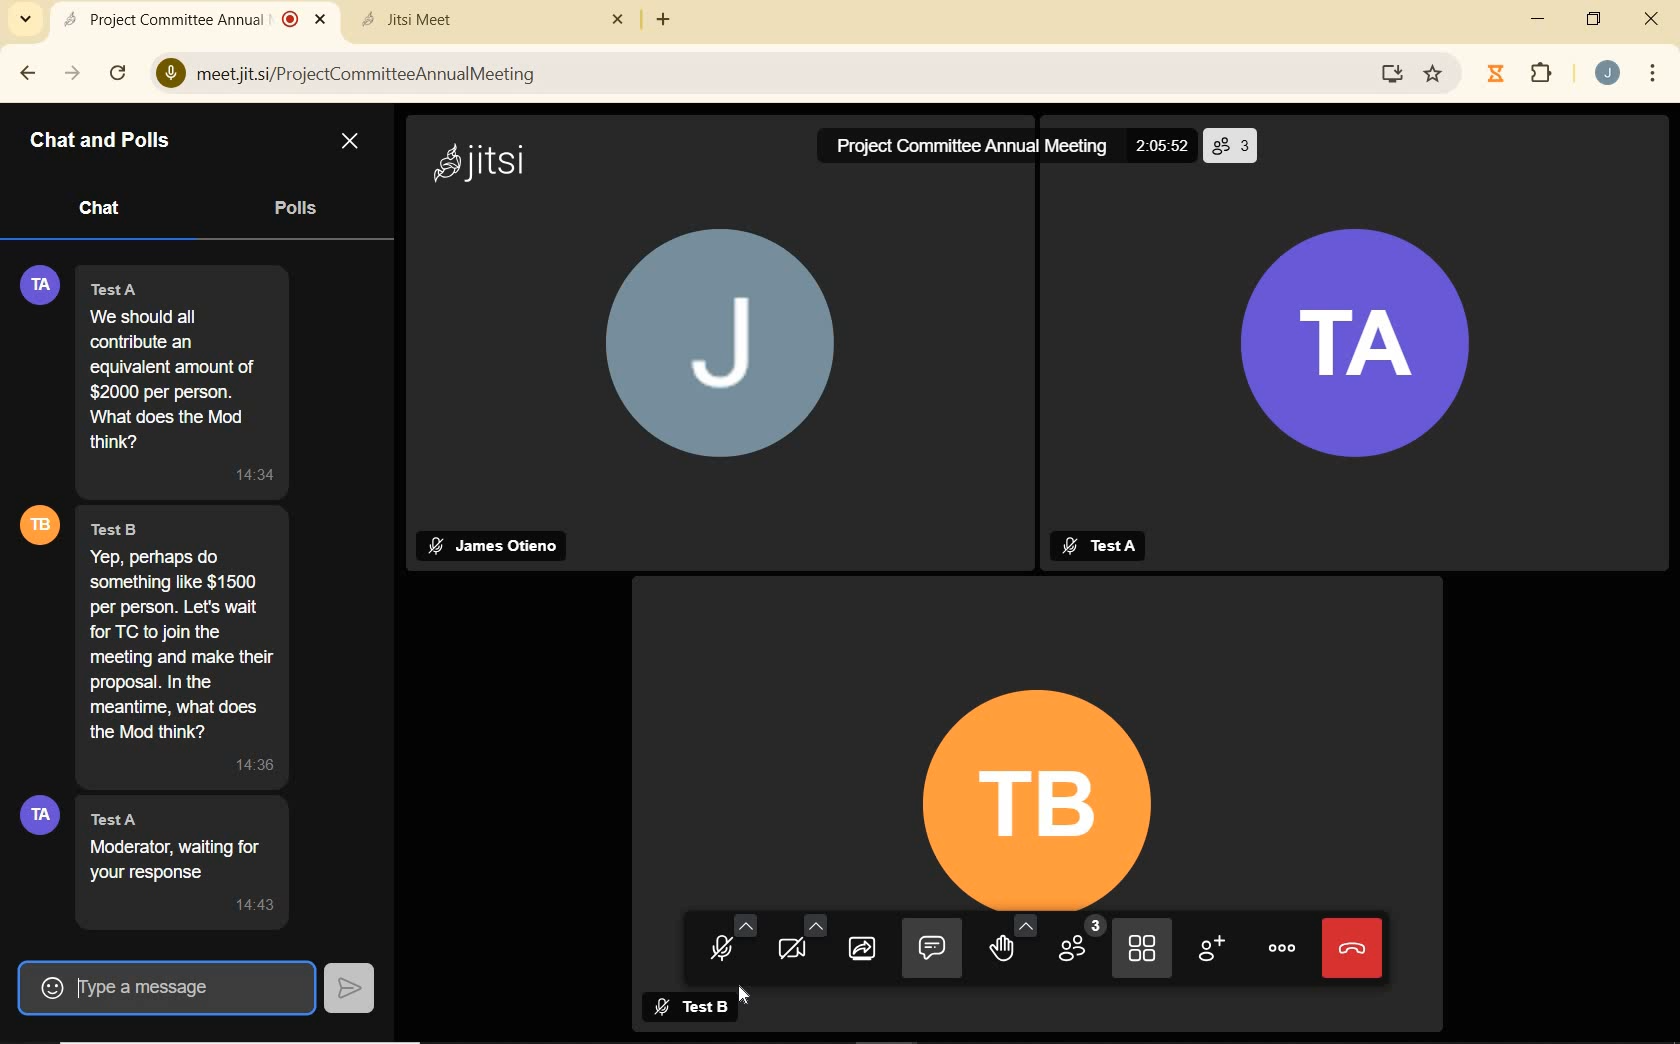 The height and width of the screenshot is (1044, 1680). I want to click on Project Committee Annual Meeting, so click(958, 147).